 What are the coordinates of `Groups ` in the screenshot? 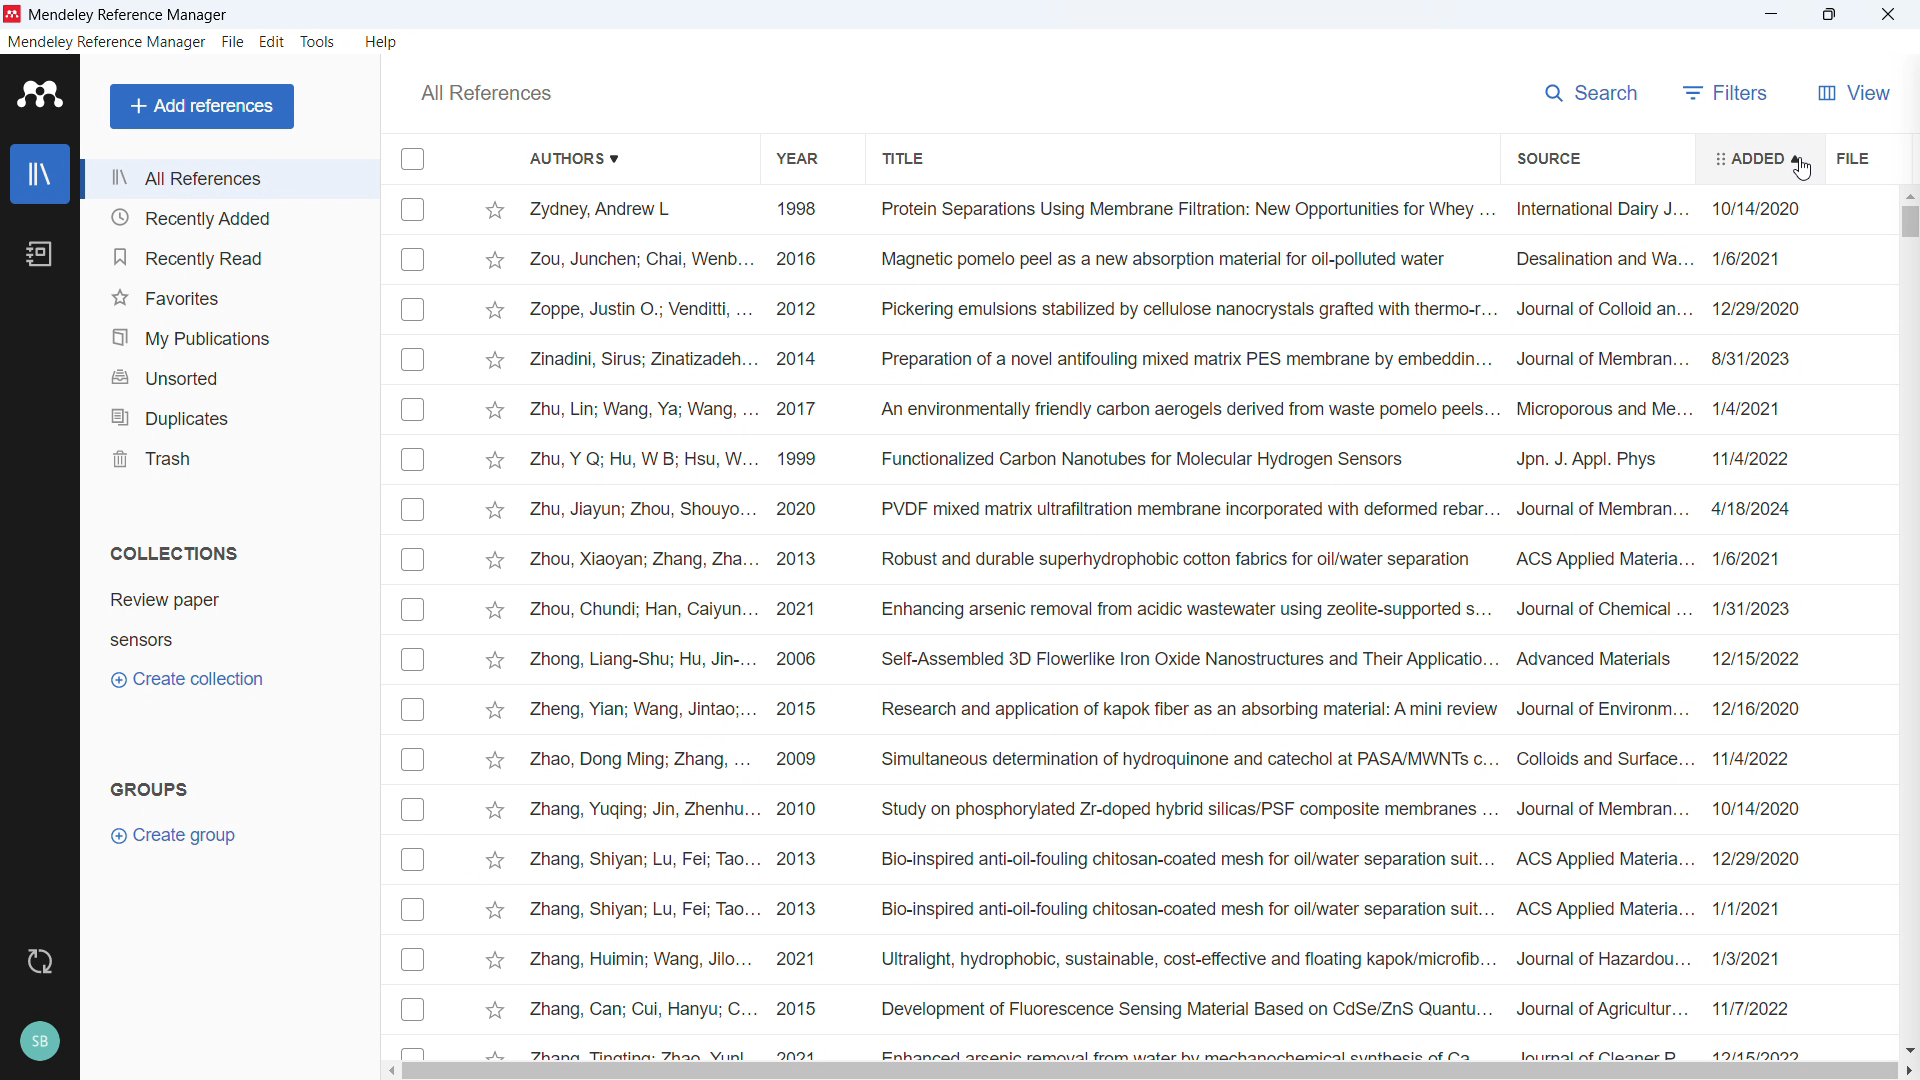 It's located at (147, 789).